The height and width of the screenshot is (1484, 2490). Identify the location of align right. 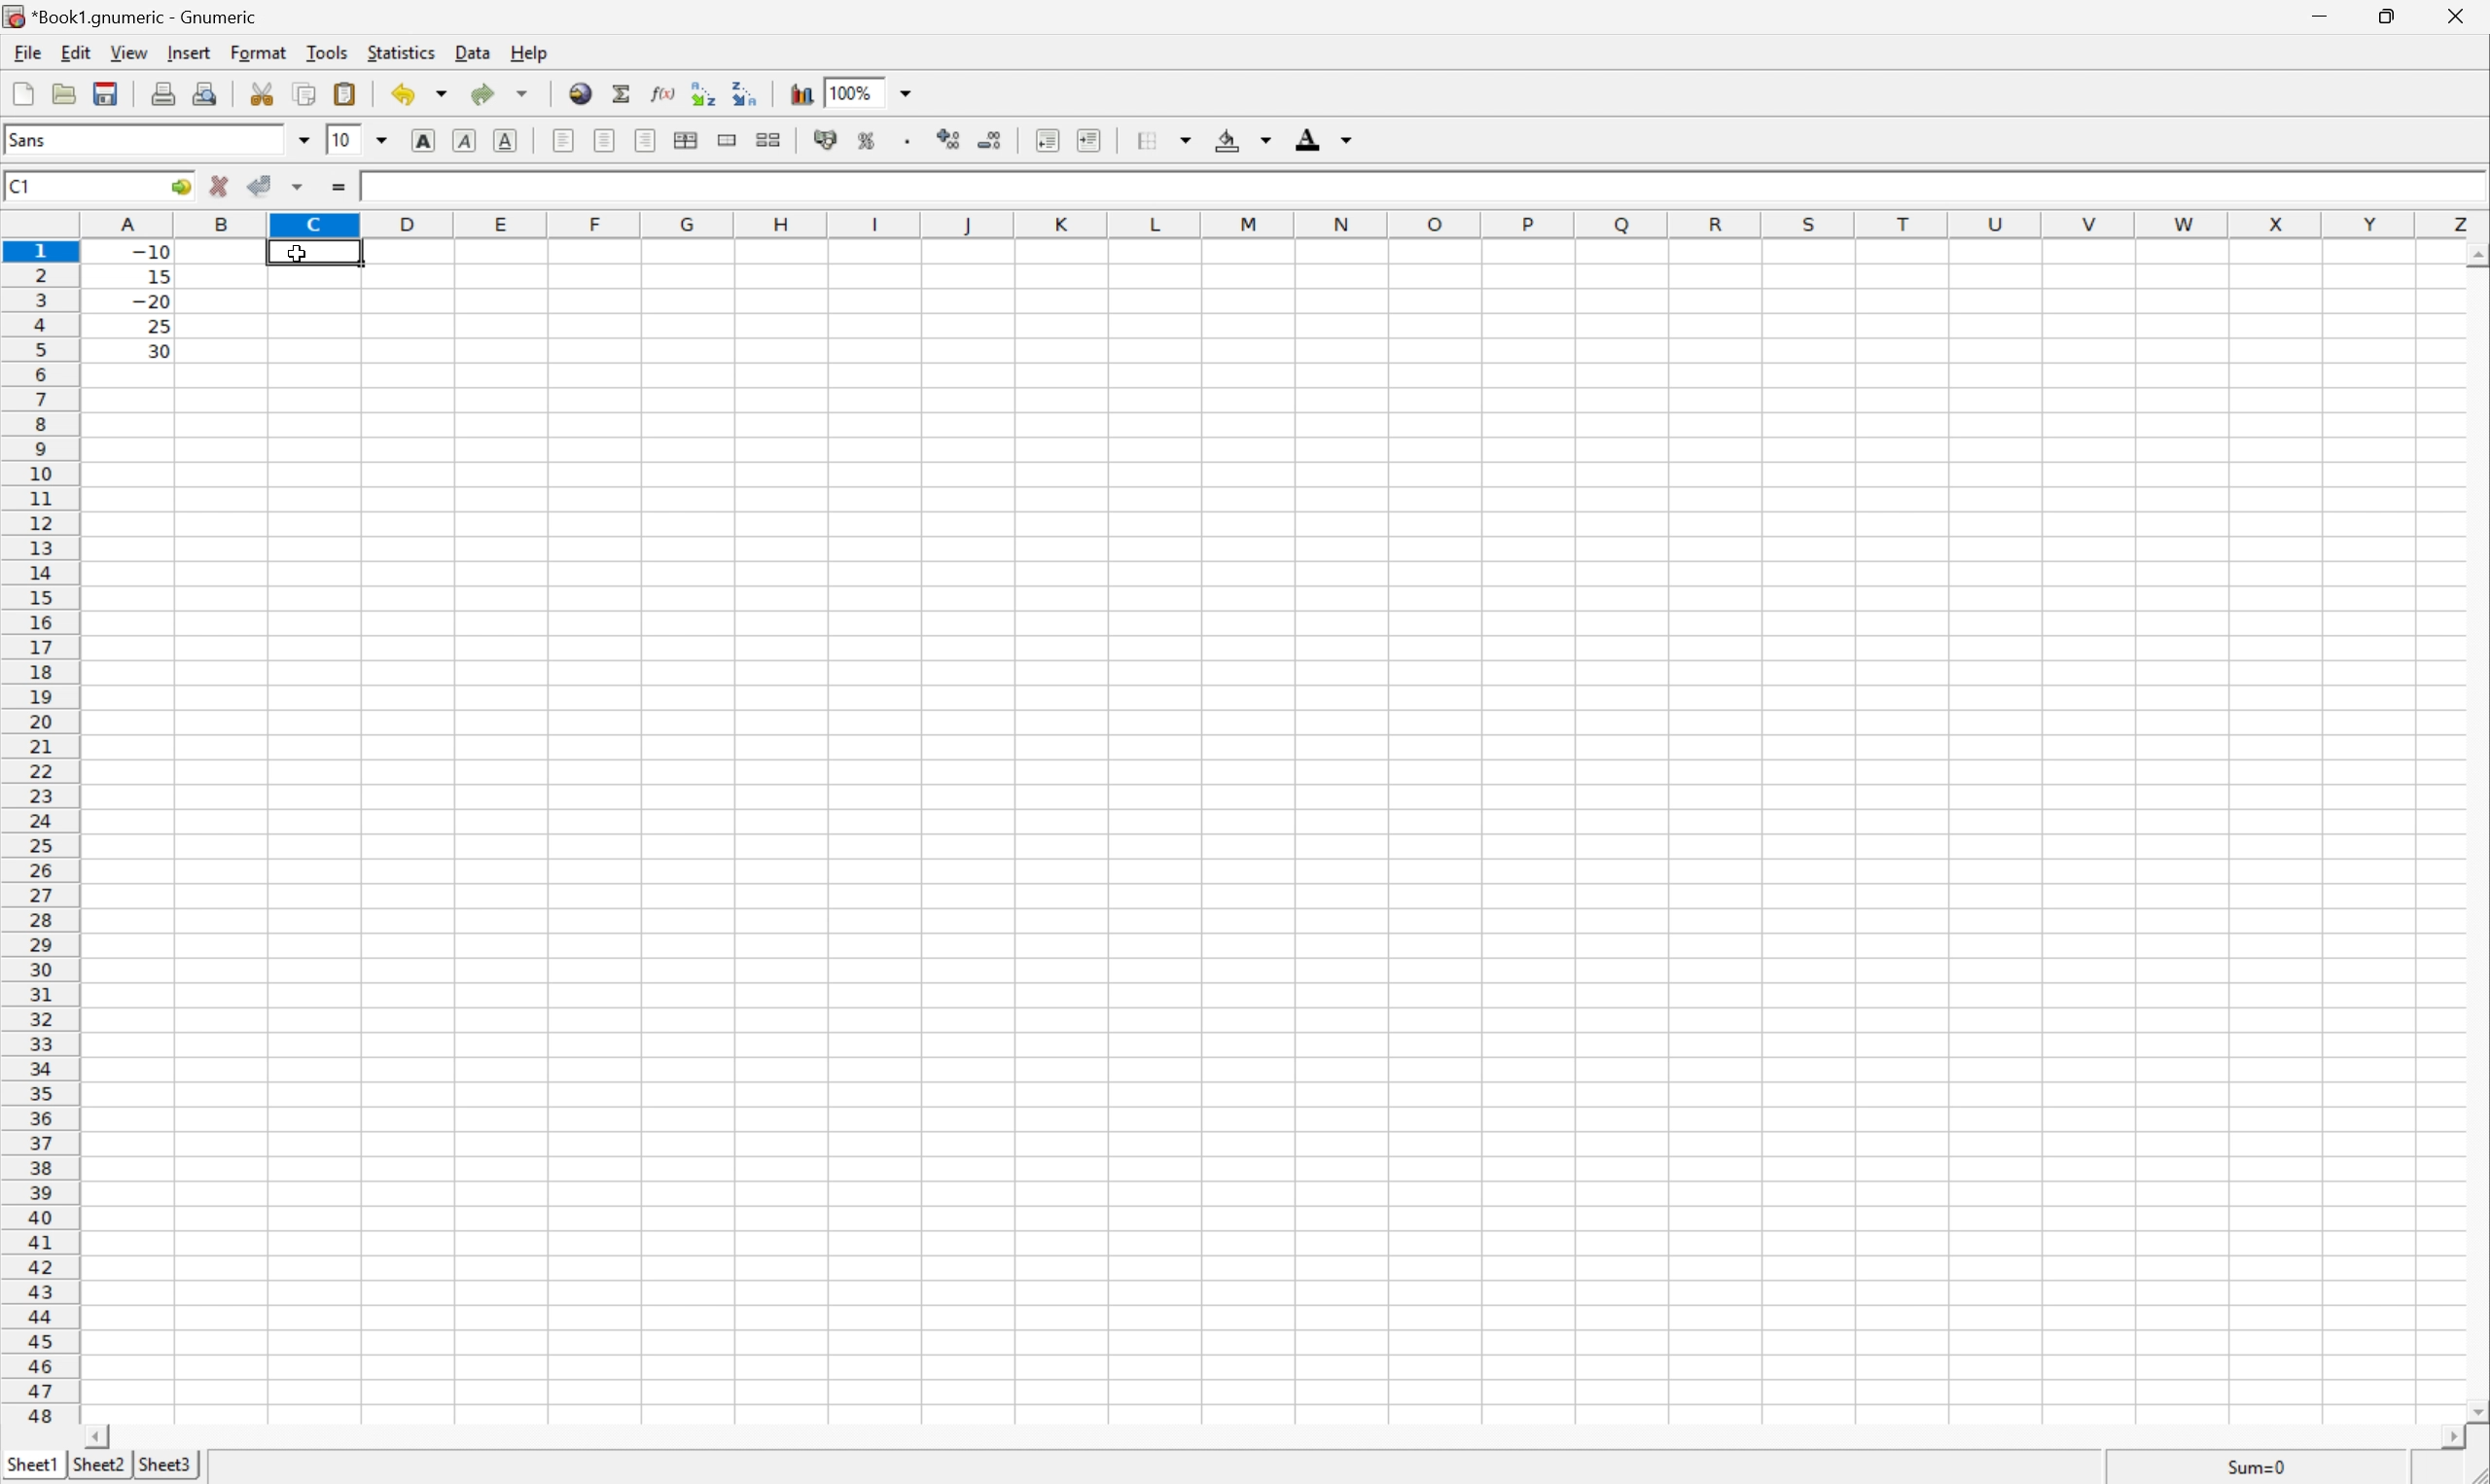
(646, 143).